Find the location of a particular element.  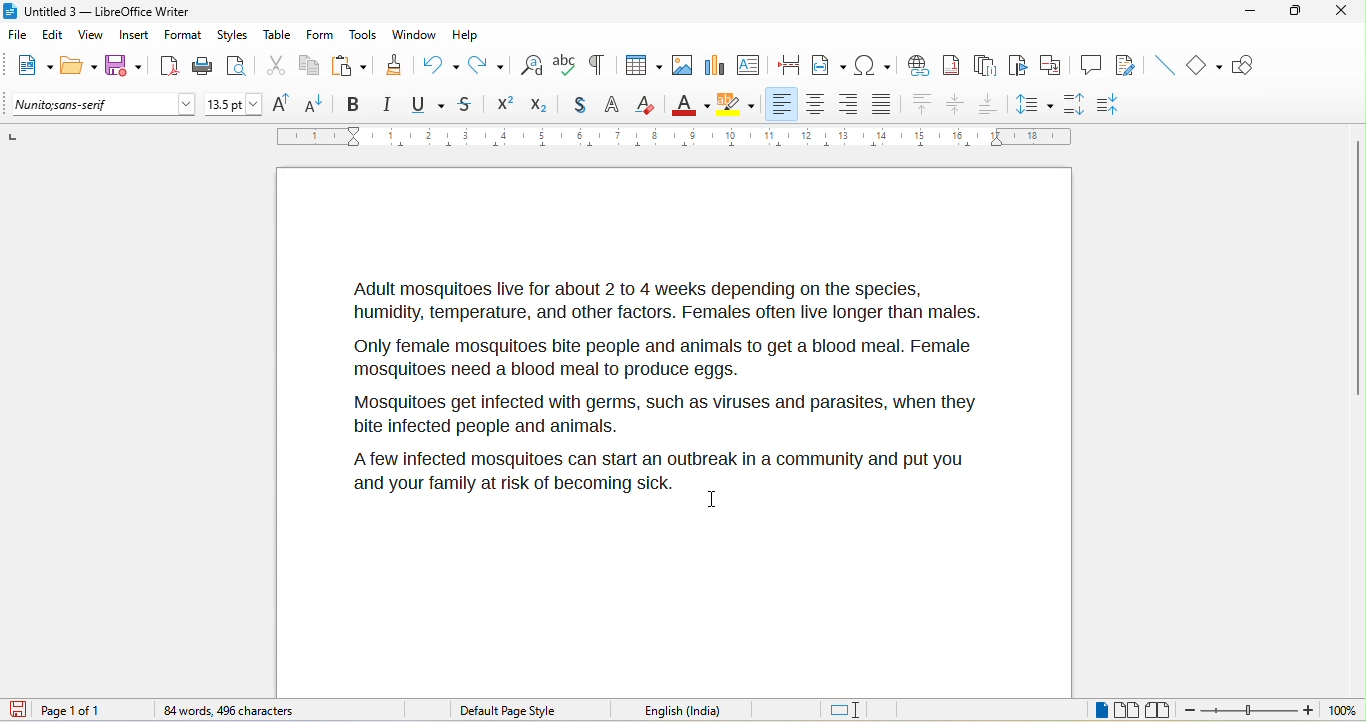

set line spacing is located at coordinates (1033, 102).